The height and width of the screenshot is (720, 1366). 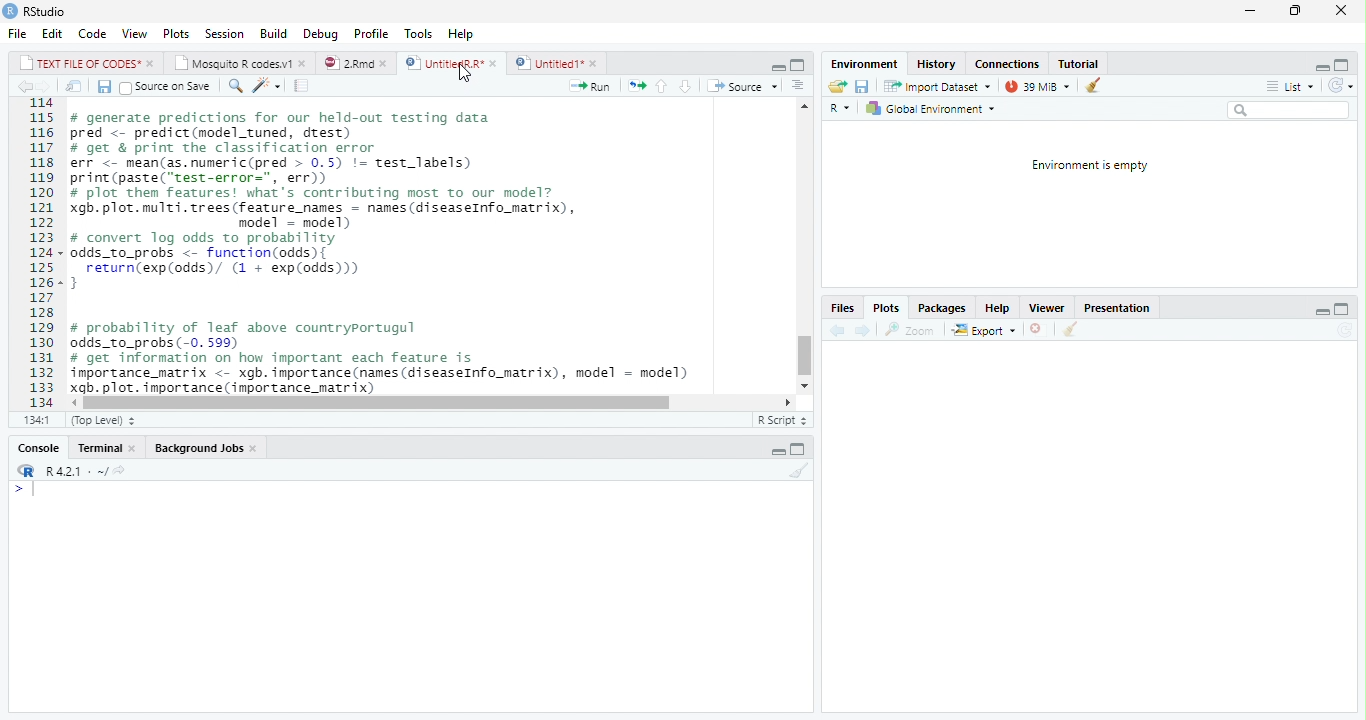 What do you see at coordinates (1288, 110) in the screenshot?
I see `Search` at bounding box center [1288, 110].